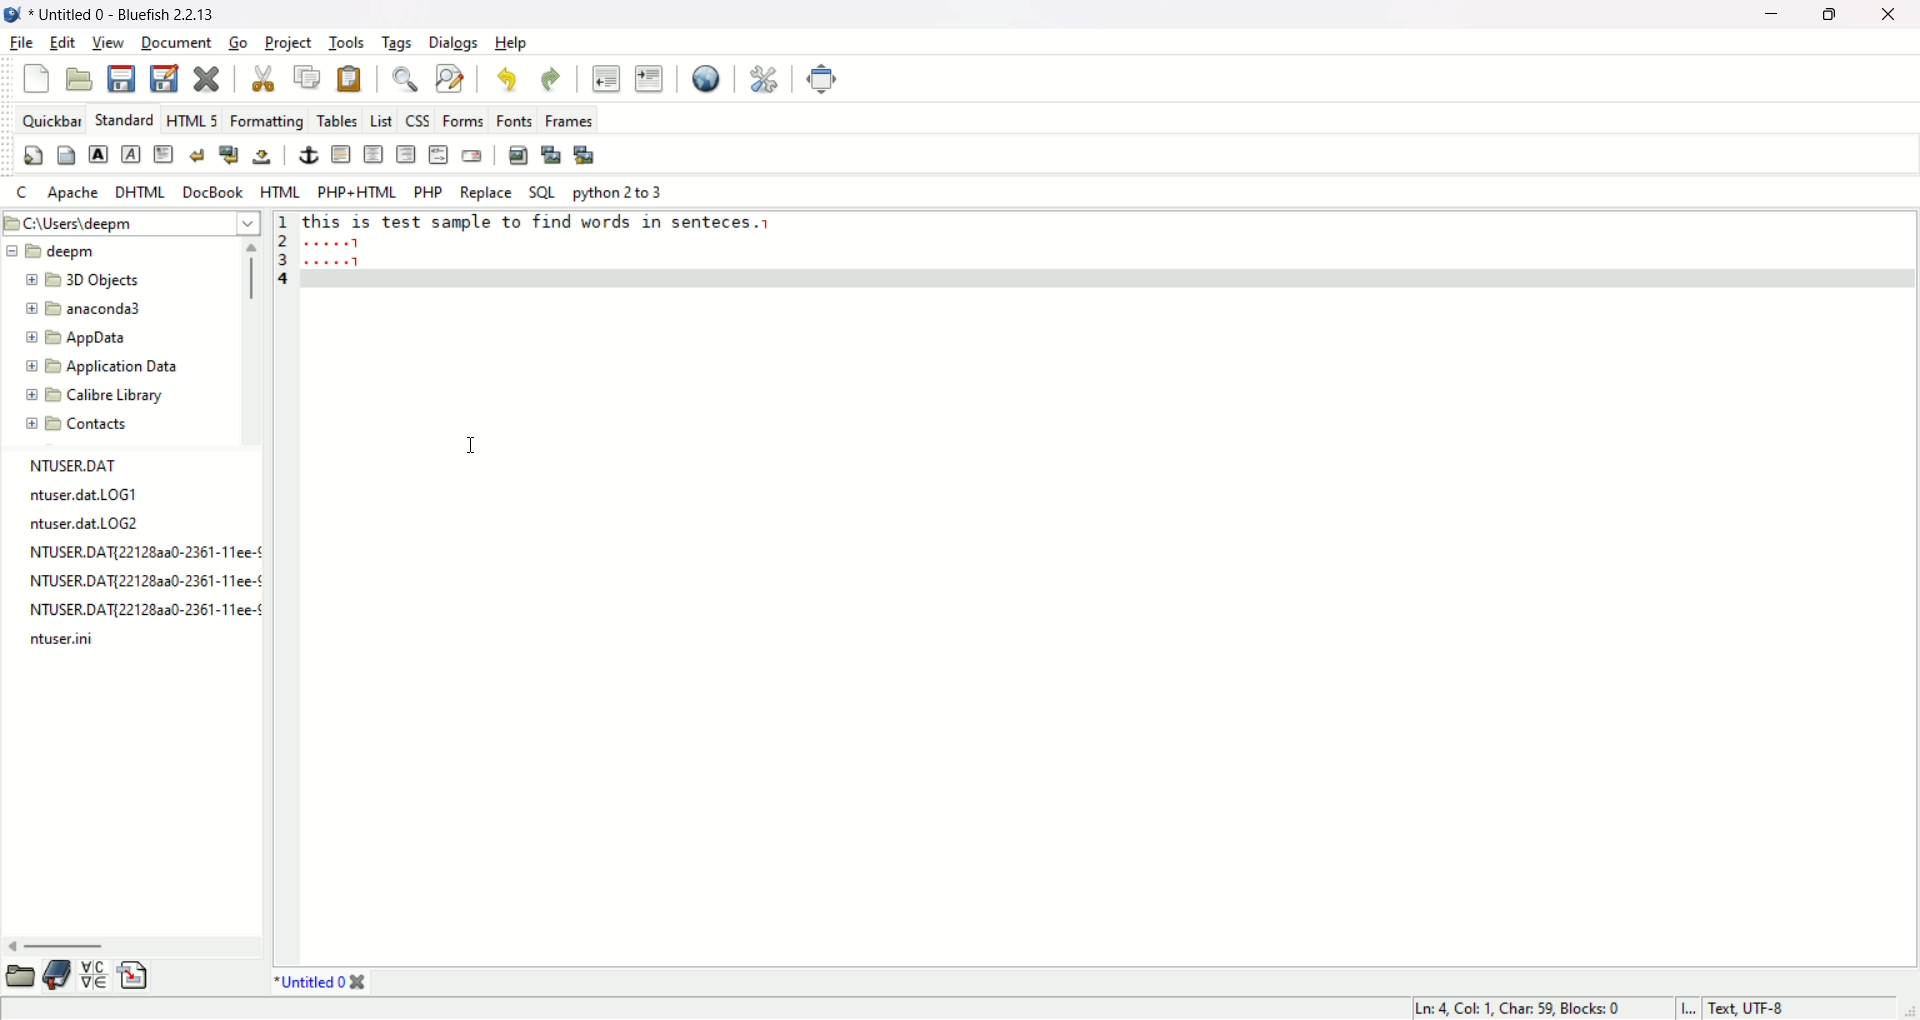 The width and height of the screenshot is (1920, 1020). What do you see at coordinates (1771, 15) in the screenshot?
I see `minimize` at bounding box center [1771, 15].